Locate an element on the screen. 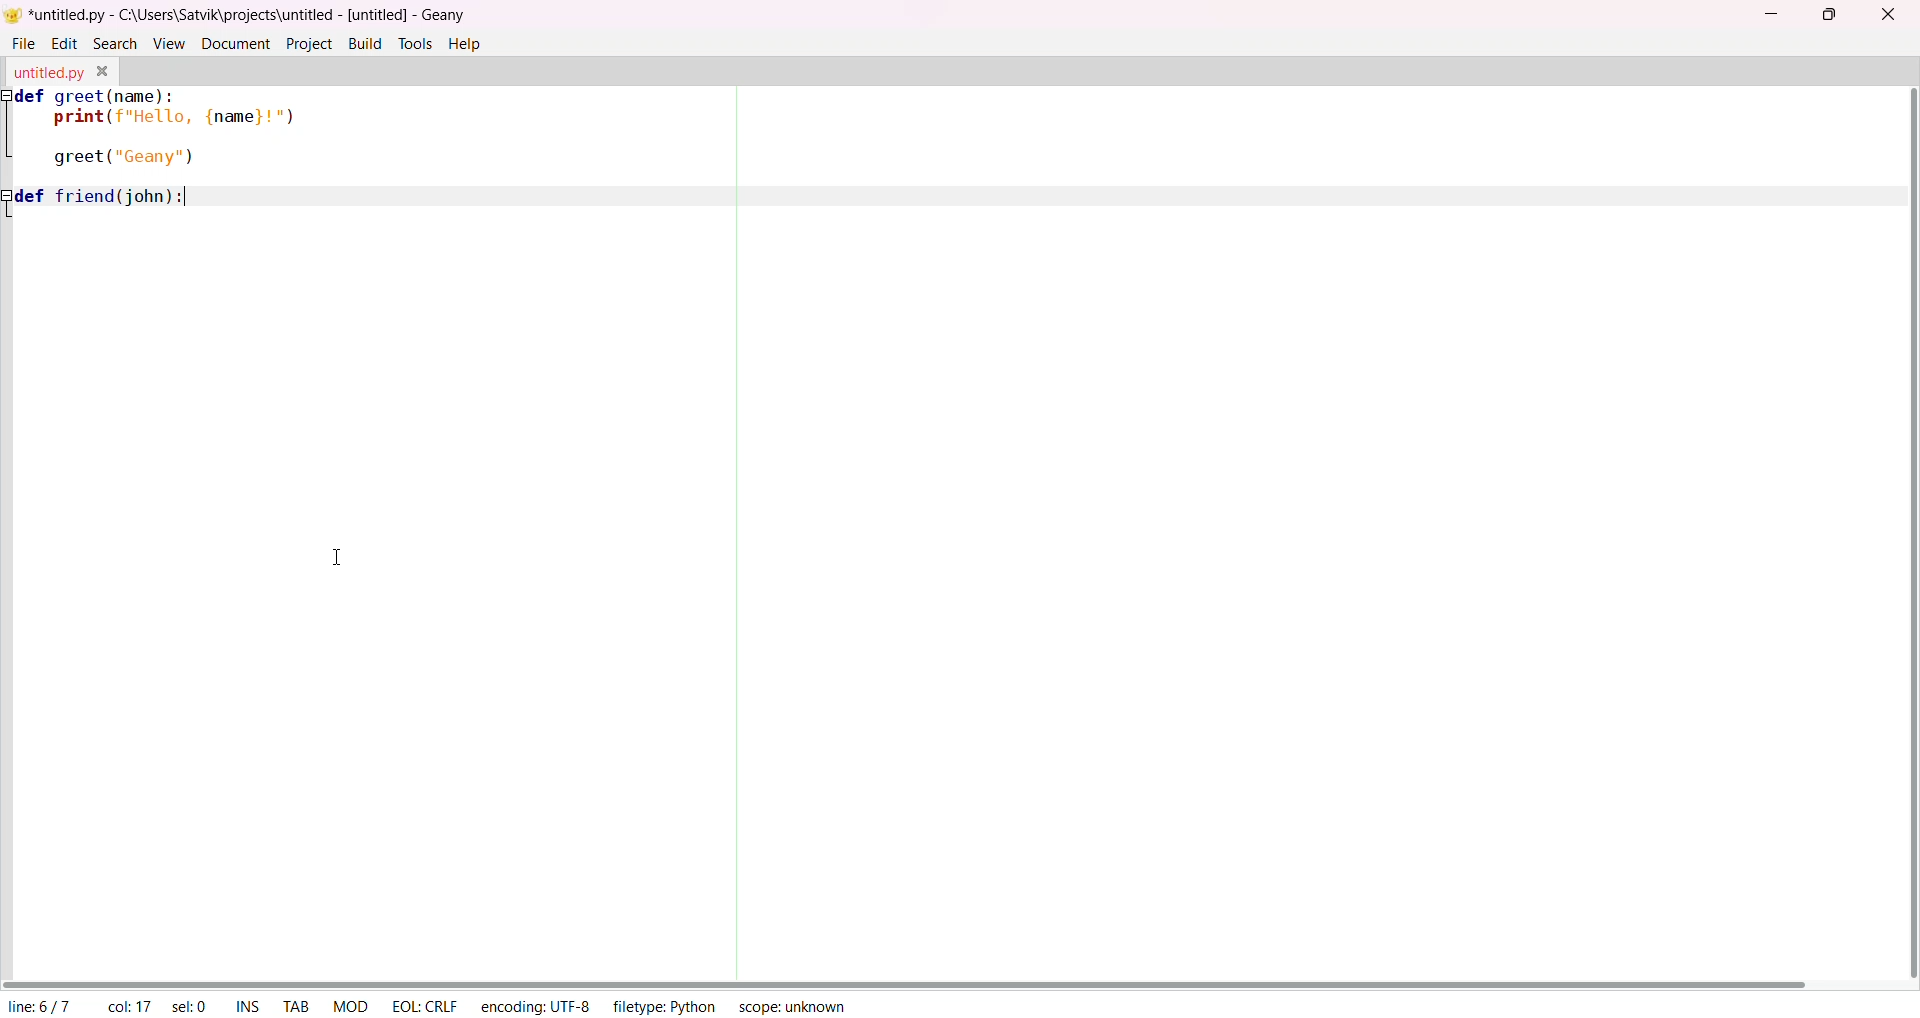 The height and width of the screenshot is (1018, 1920). Input text area is located at coordinates (537, 154).